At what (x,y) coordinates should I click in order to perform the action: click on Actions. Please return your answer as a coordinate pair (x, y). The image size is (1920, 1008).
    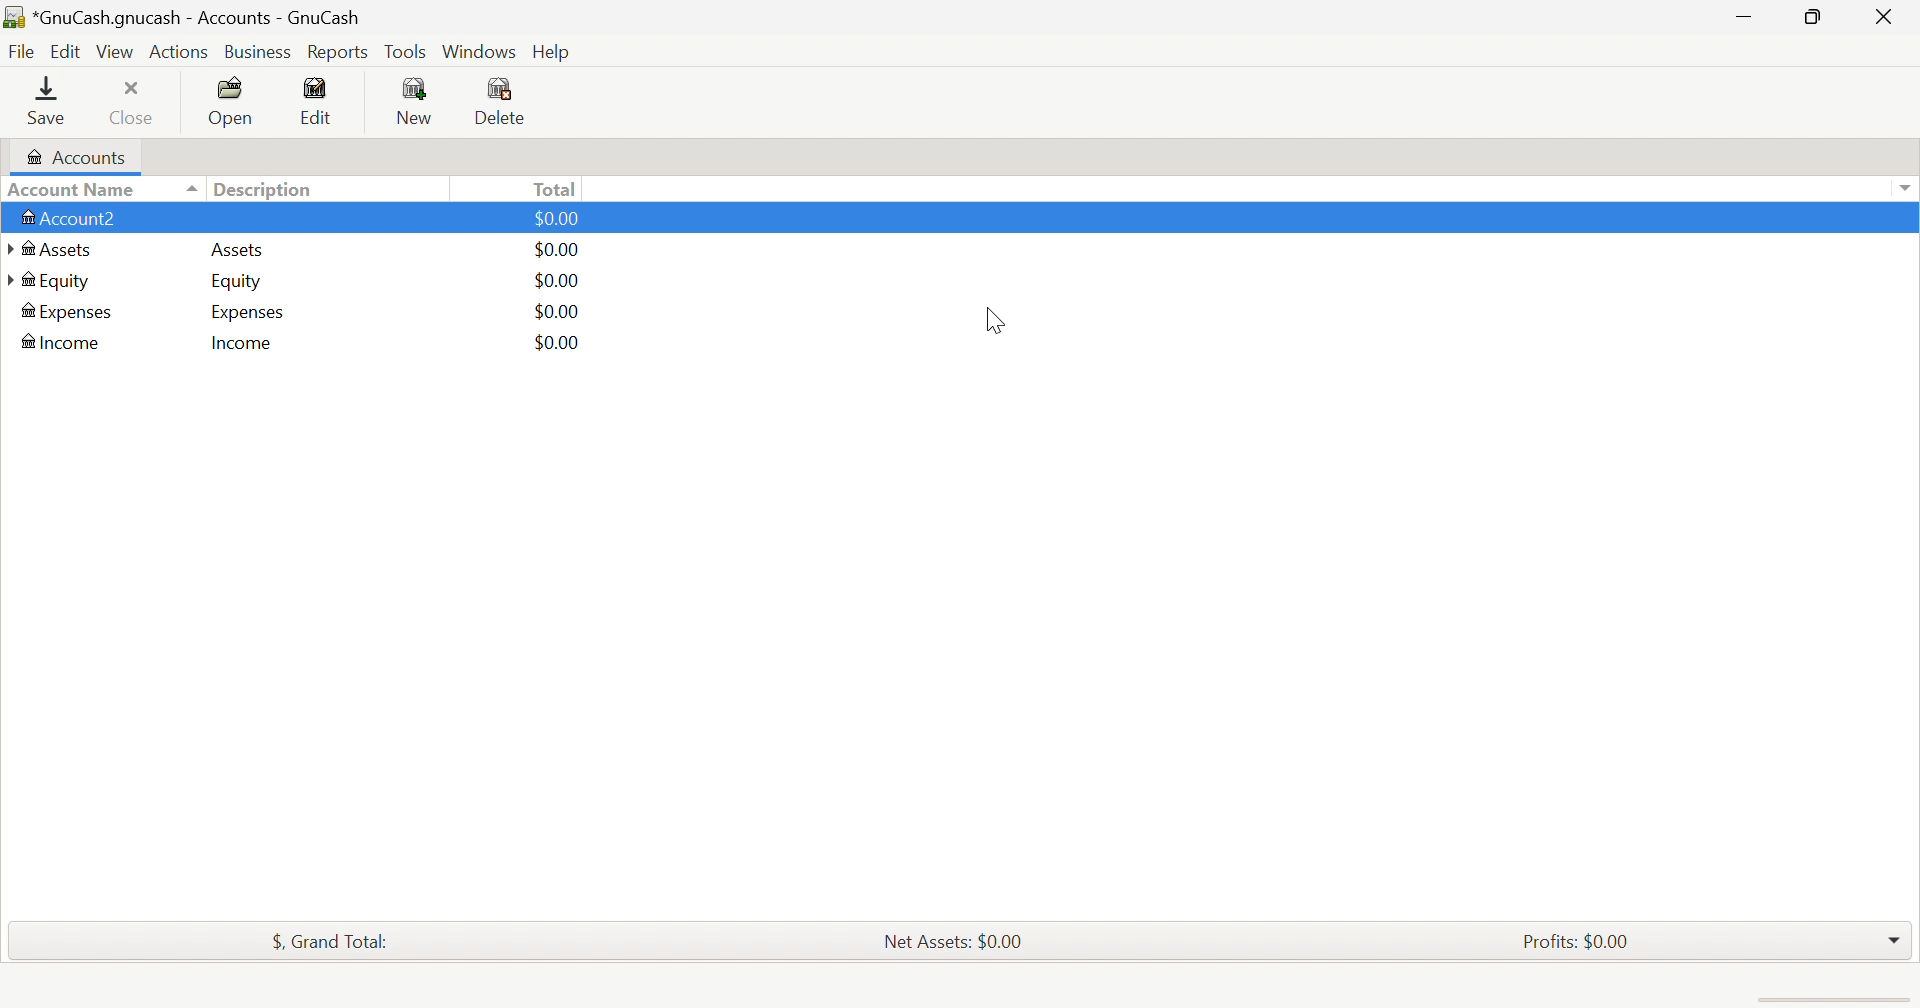
    Looking at the image, I should click on (178, 53).